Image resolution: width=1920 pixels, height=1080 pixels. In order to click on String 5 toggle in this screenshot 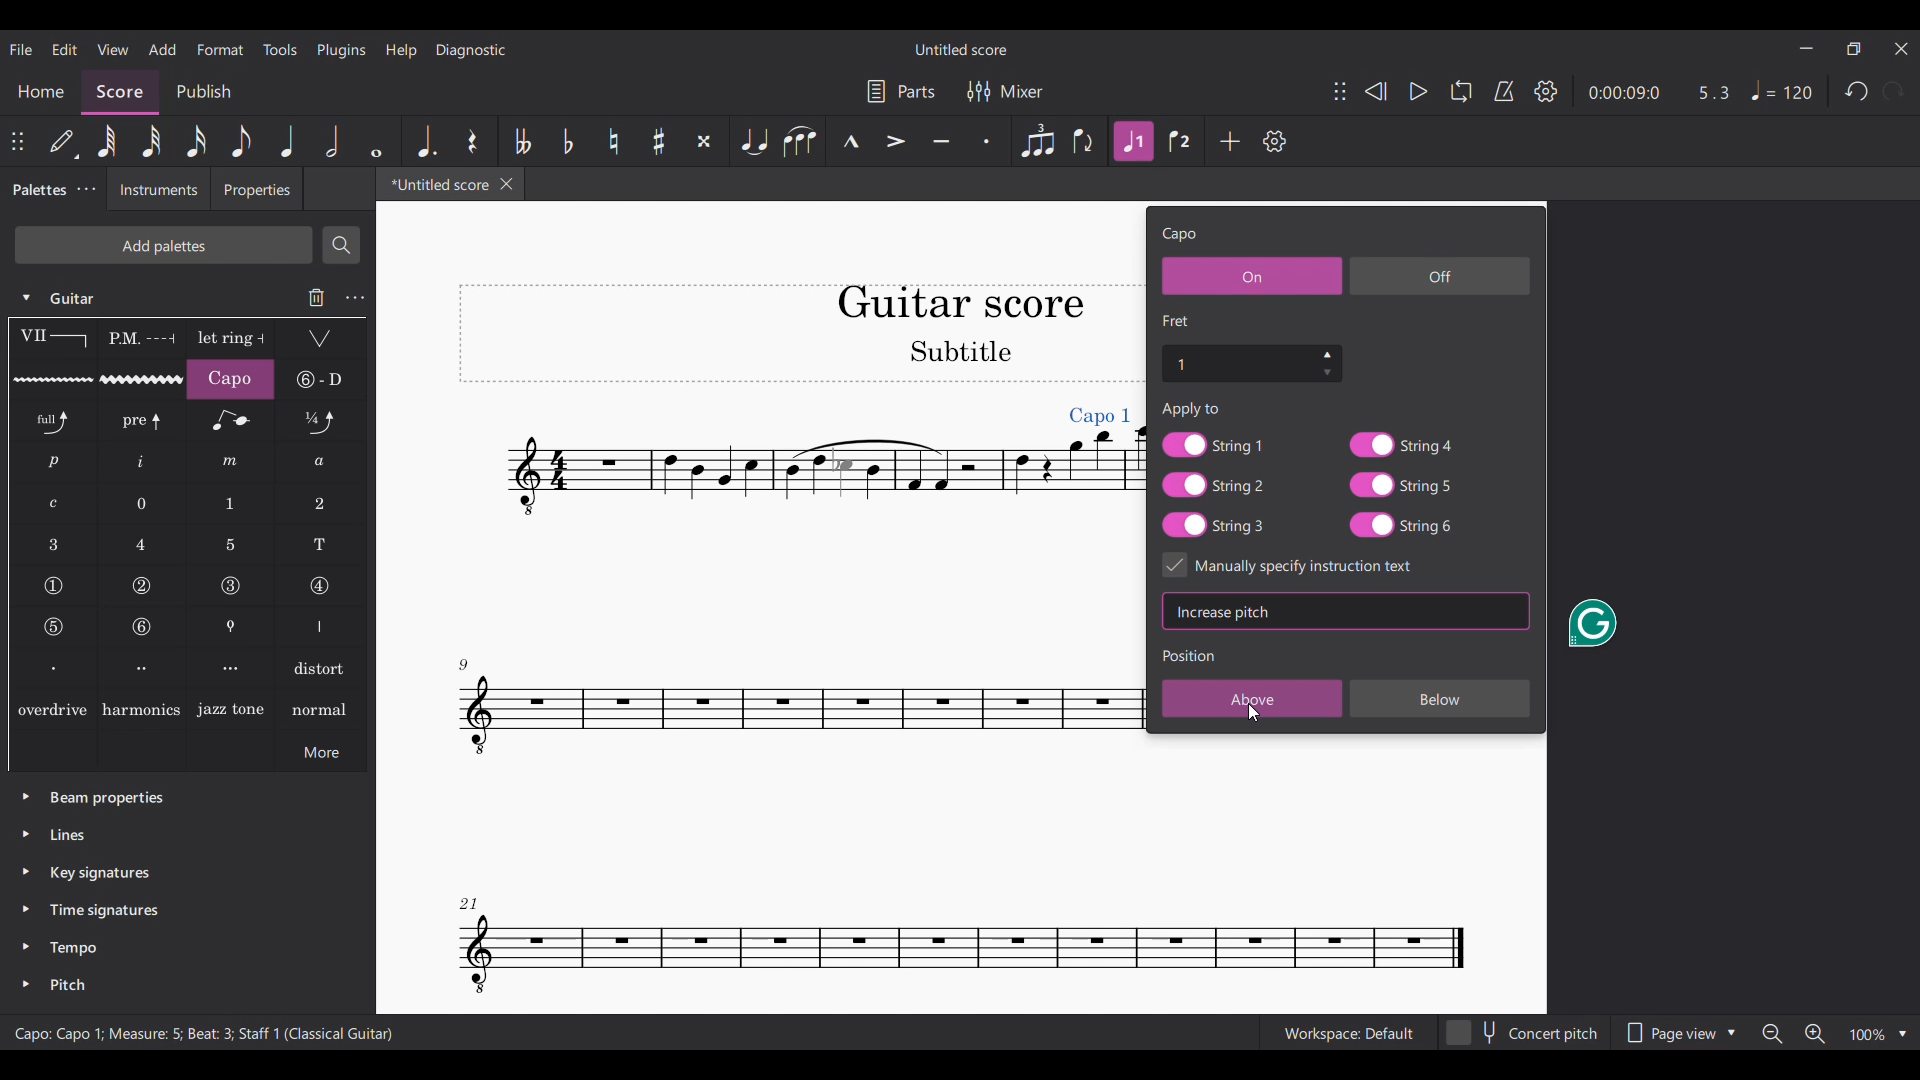, I will do `click(1401, 485)`.